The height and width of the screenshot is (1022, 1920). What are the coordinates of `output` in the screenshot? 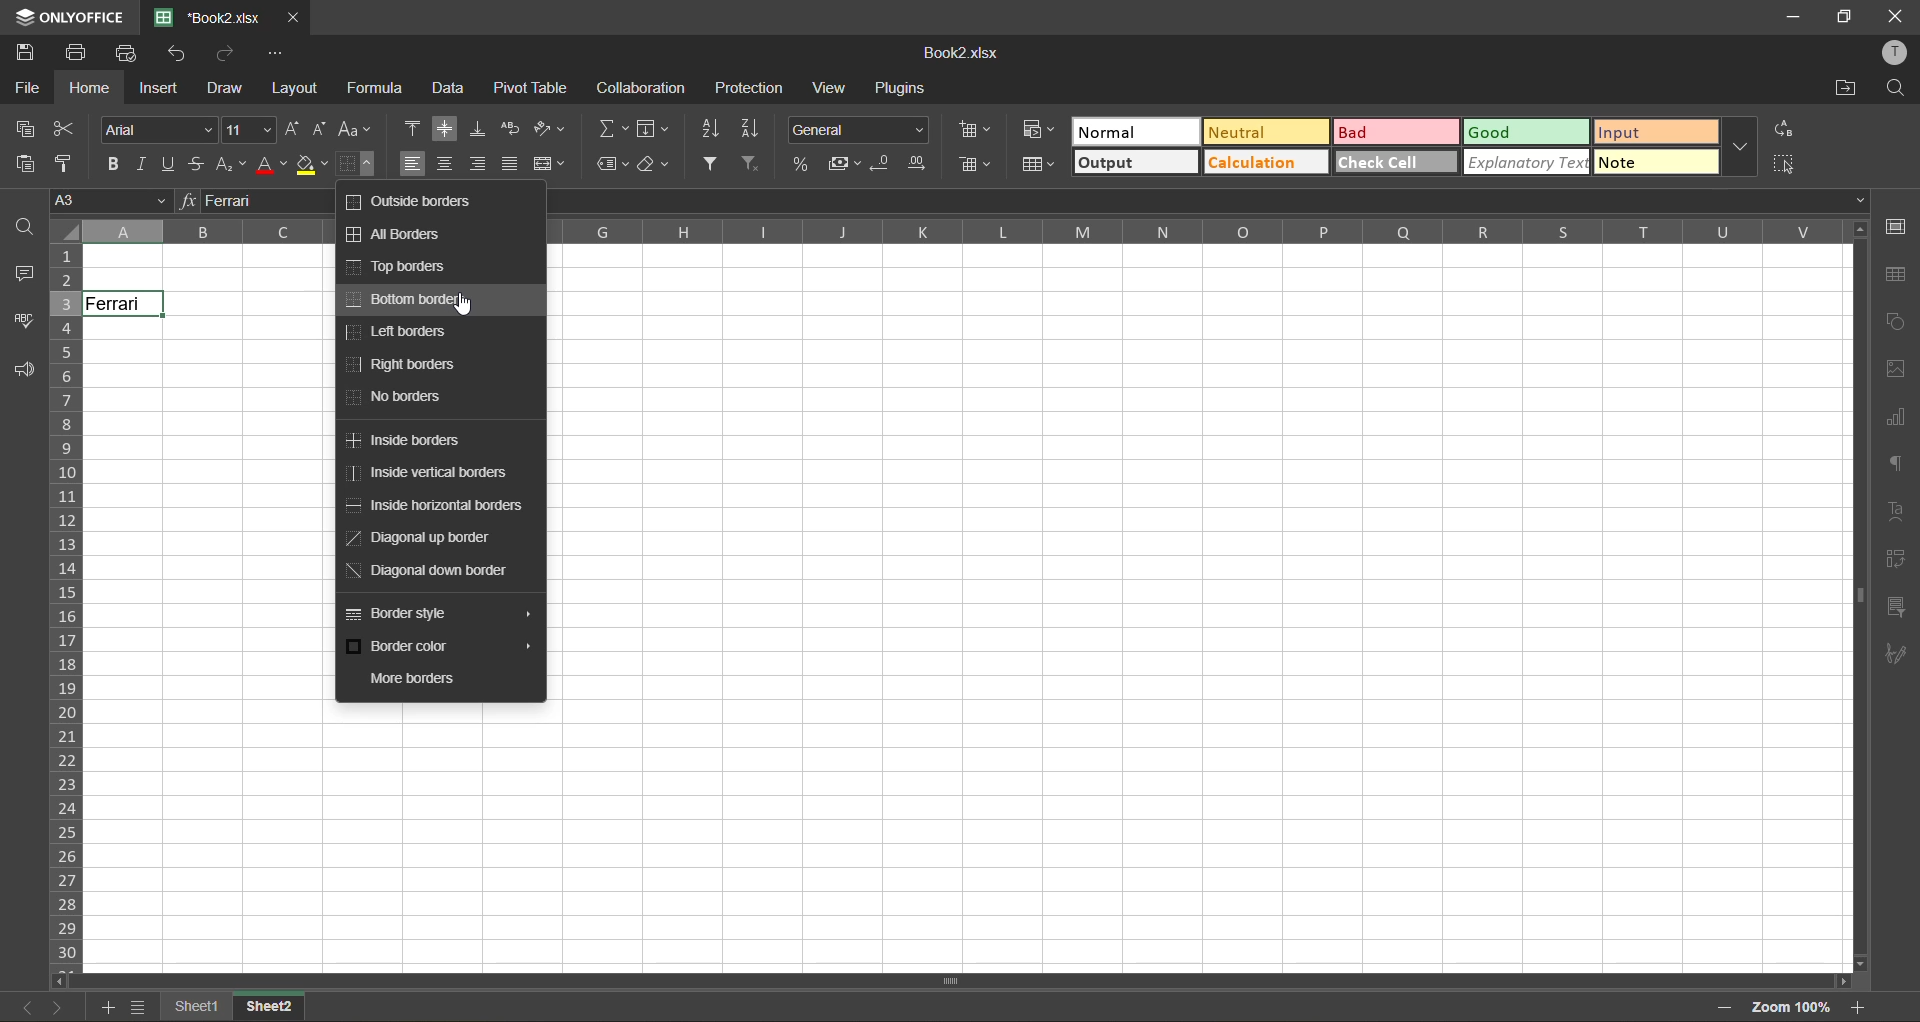 It's located at (1133, 163).